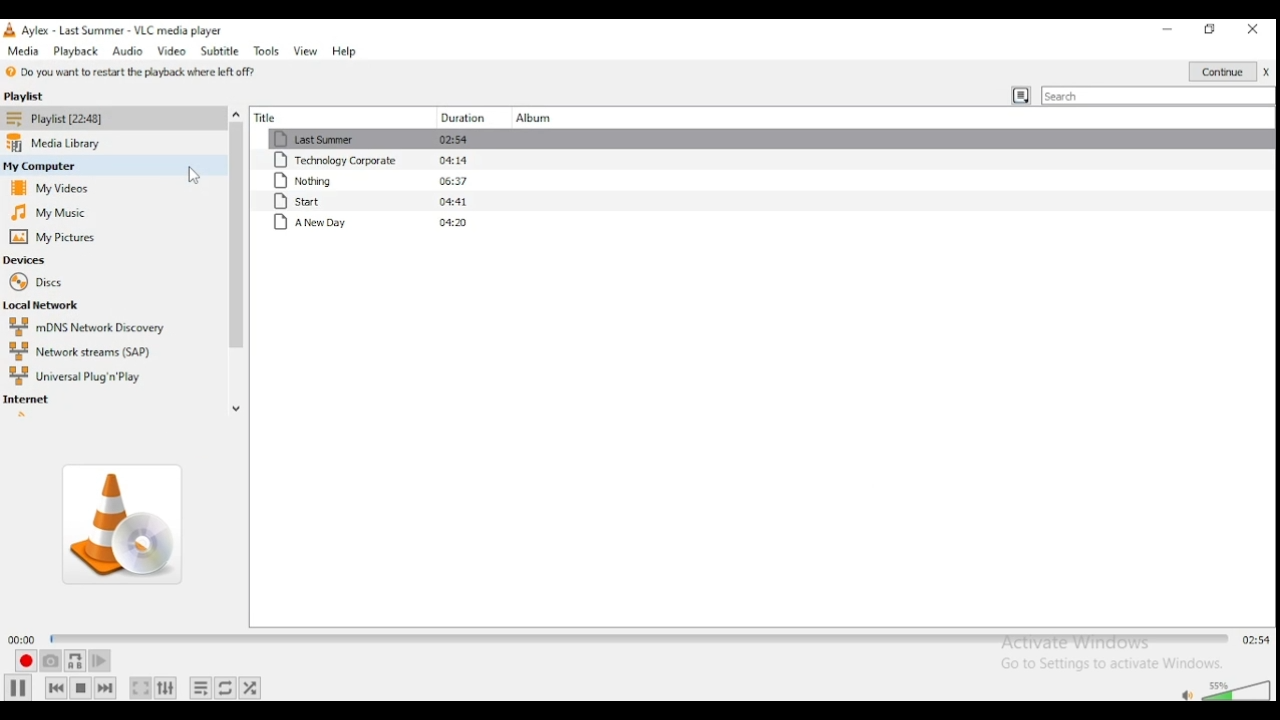  Describe the element at coordinates (58, 118) in the screenshot. I see `playlist` at that location.